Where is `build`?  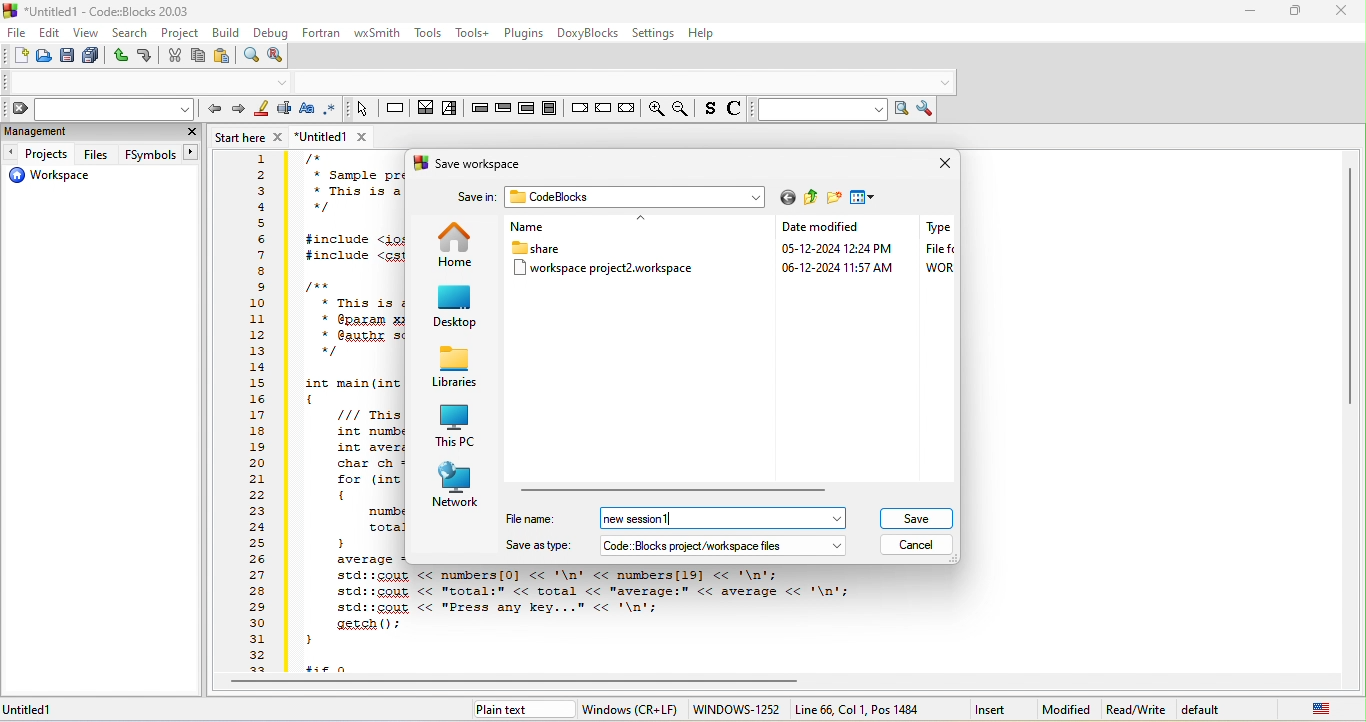 build is located at coordinates (228, 33).